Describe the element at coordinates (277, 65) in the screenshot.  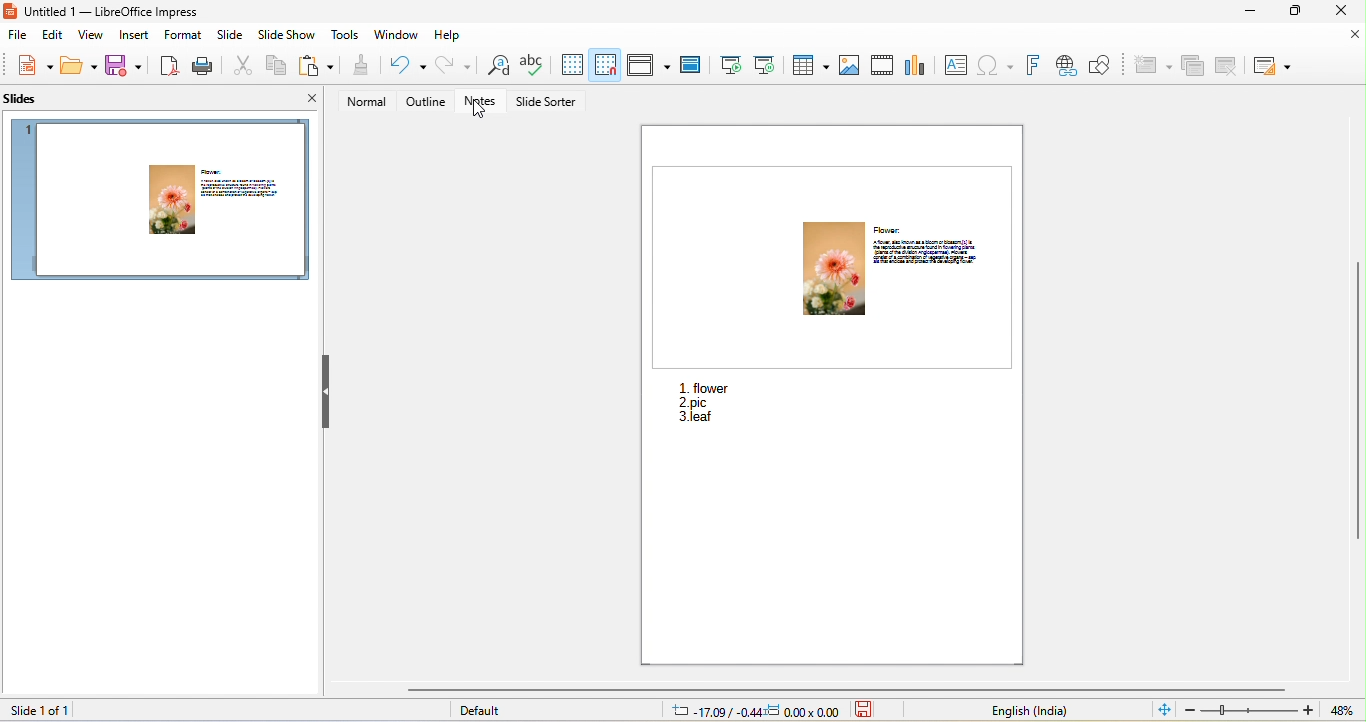
I see `copy` at that location.